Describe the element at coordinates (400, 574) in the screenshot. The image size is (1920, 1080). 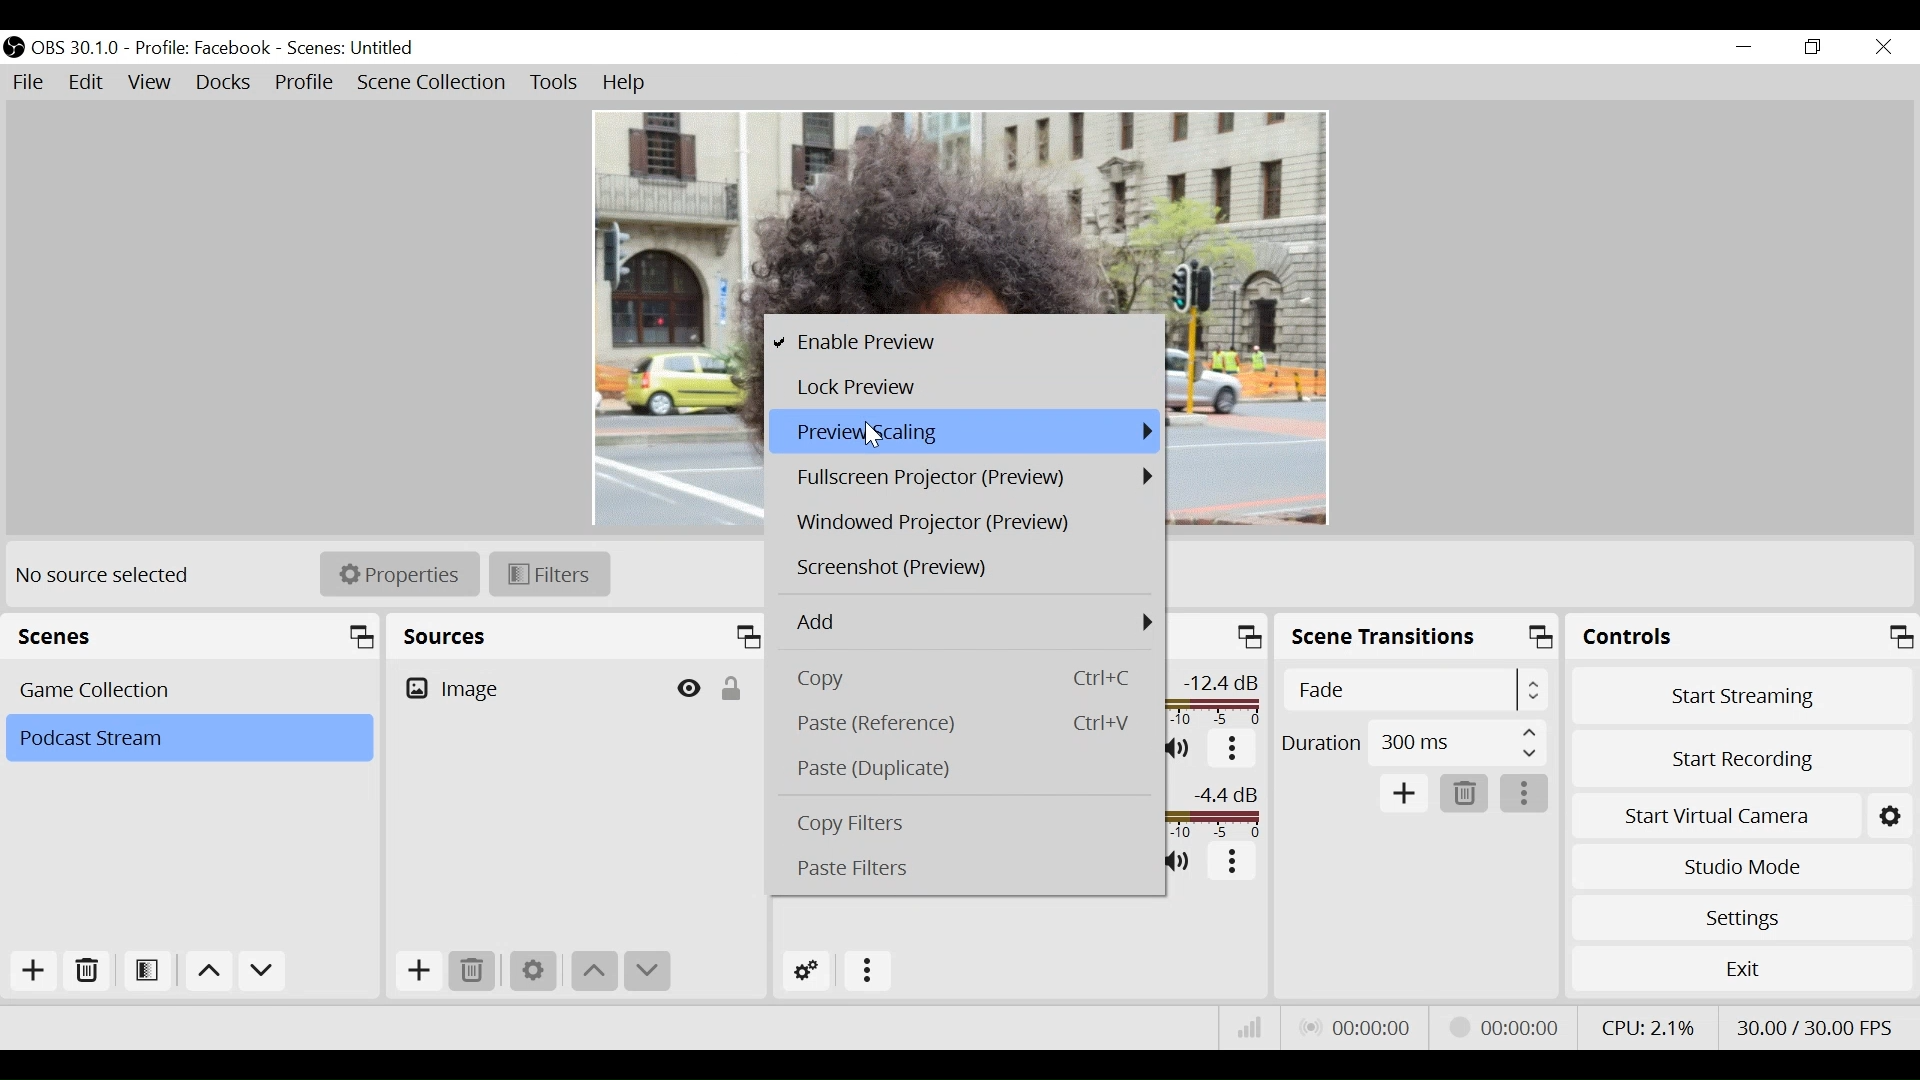
I see `Properties` at that location.